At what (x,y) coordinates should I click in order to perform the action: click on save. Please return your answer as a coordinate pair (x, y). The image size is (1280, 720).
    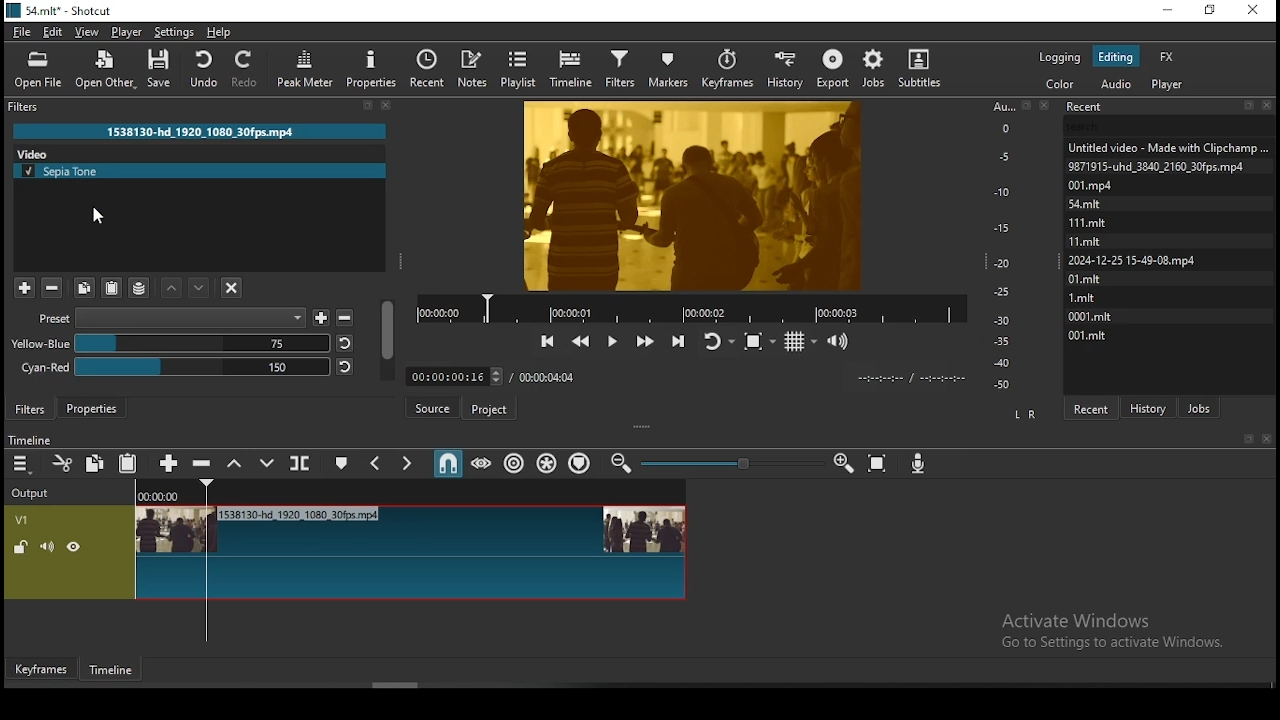
    Looking at the image, I should click on (162, 68).